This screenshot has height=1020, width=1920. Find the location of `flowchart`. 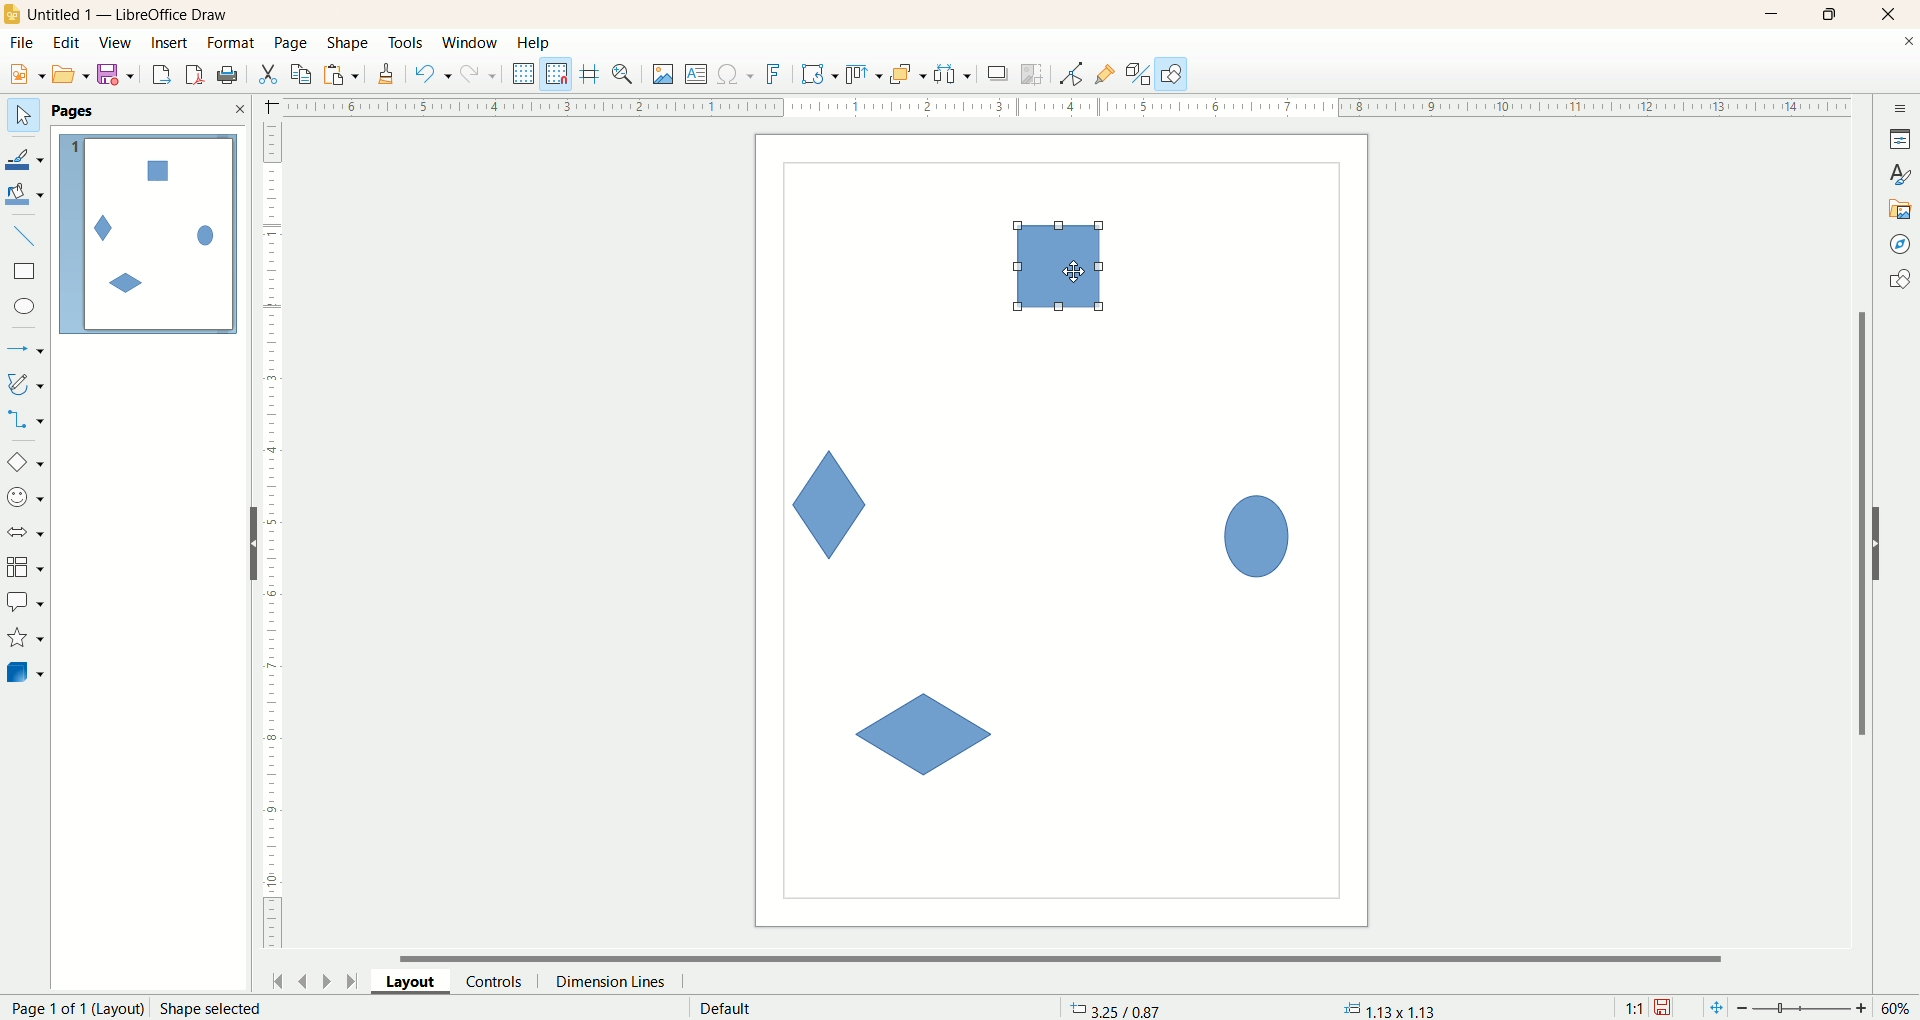

flowchart is located at coordinates (26, 568).